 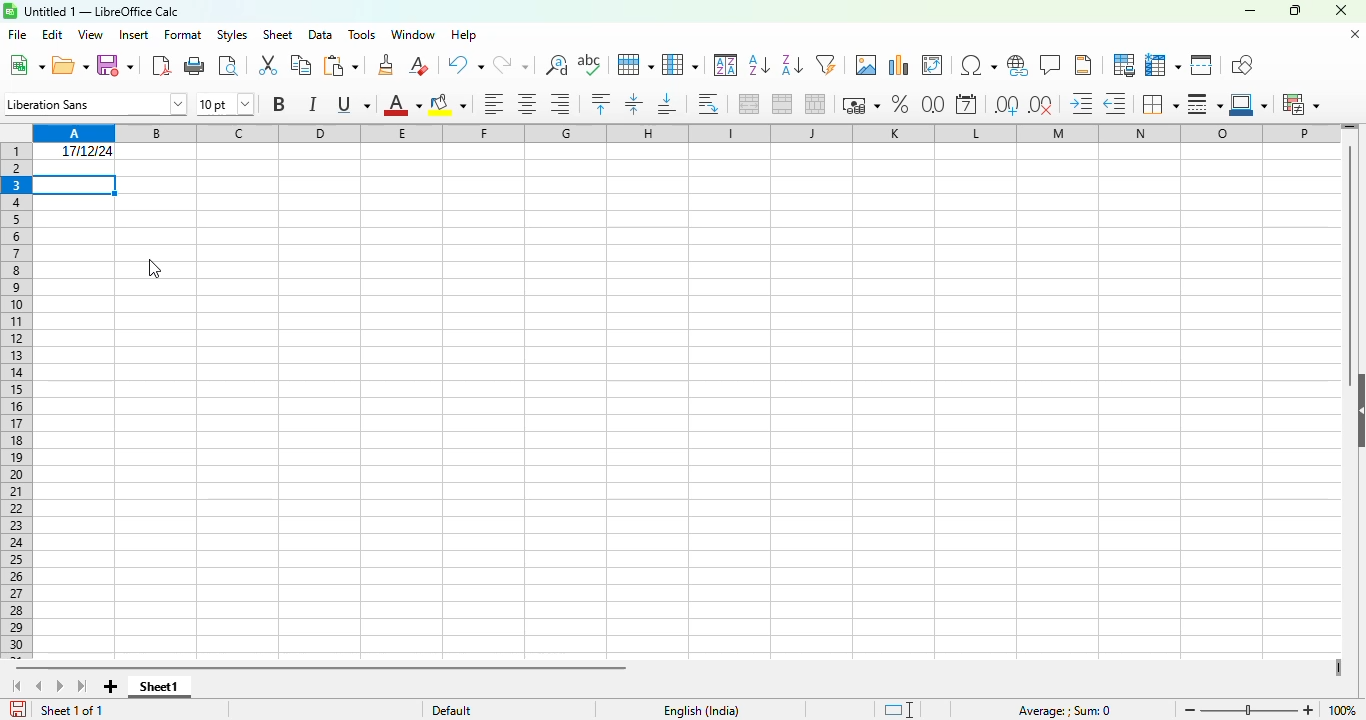 I want to click on decrease indent, so click(x=1115, y=104).